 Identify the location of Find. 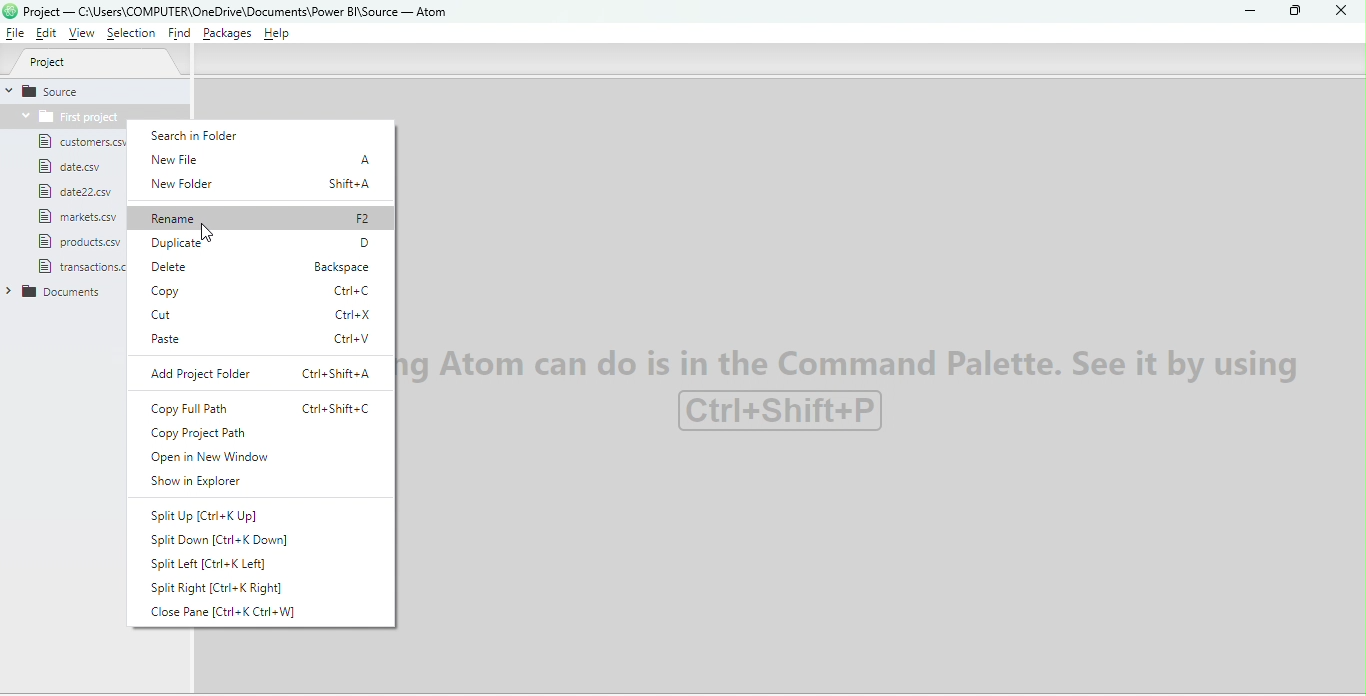
(179, 35).